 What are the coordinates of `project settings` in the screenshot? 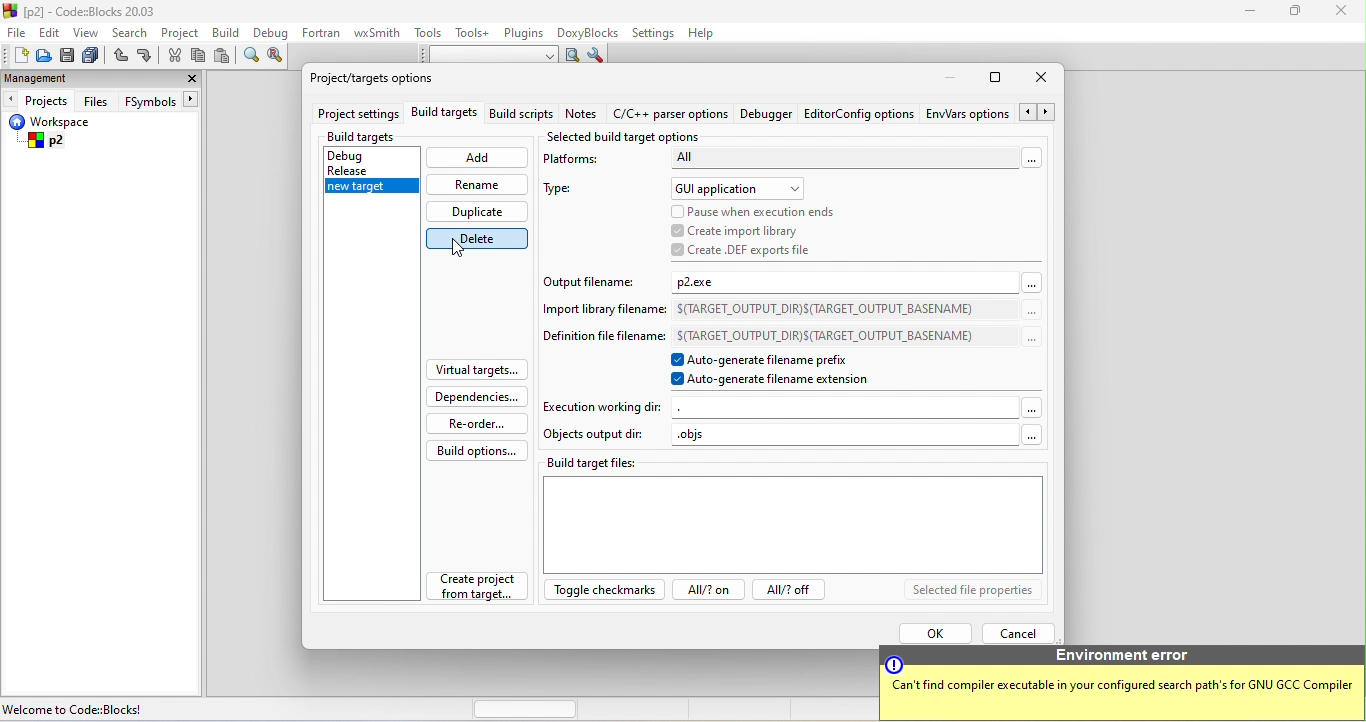 It's located at (356, 115).